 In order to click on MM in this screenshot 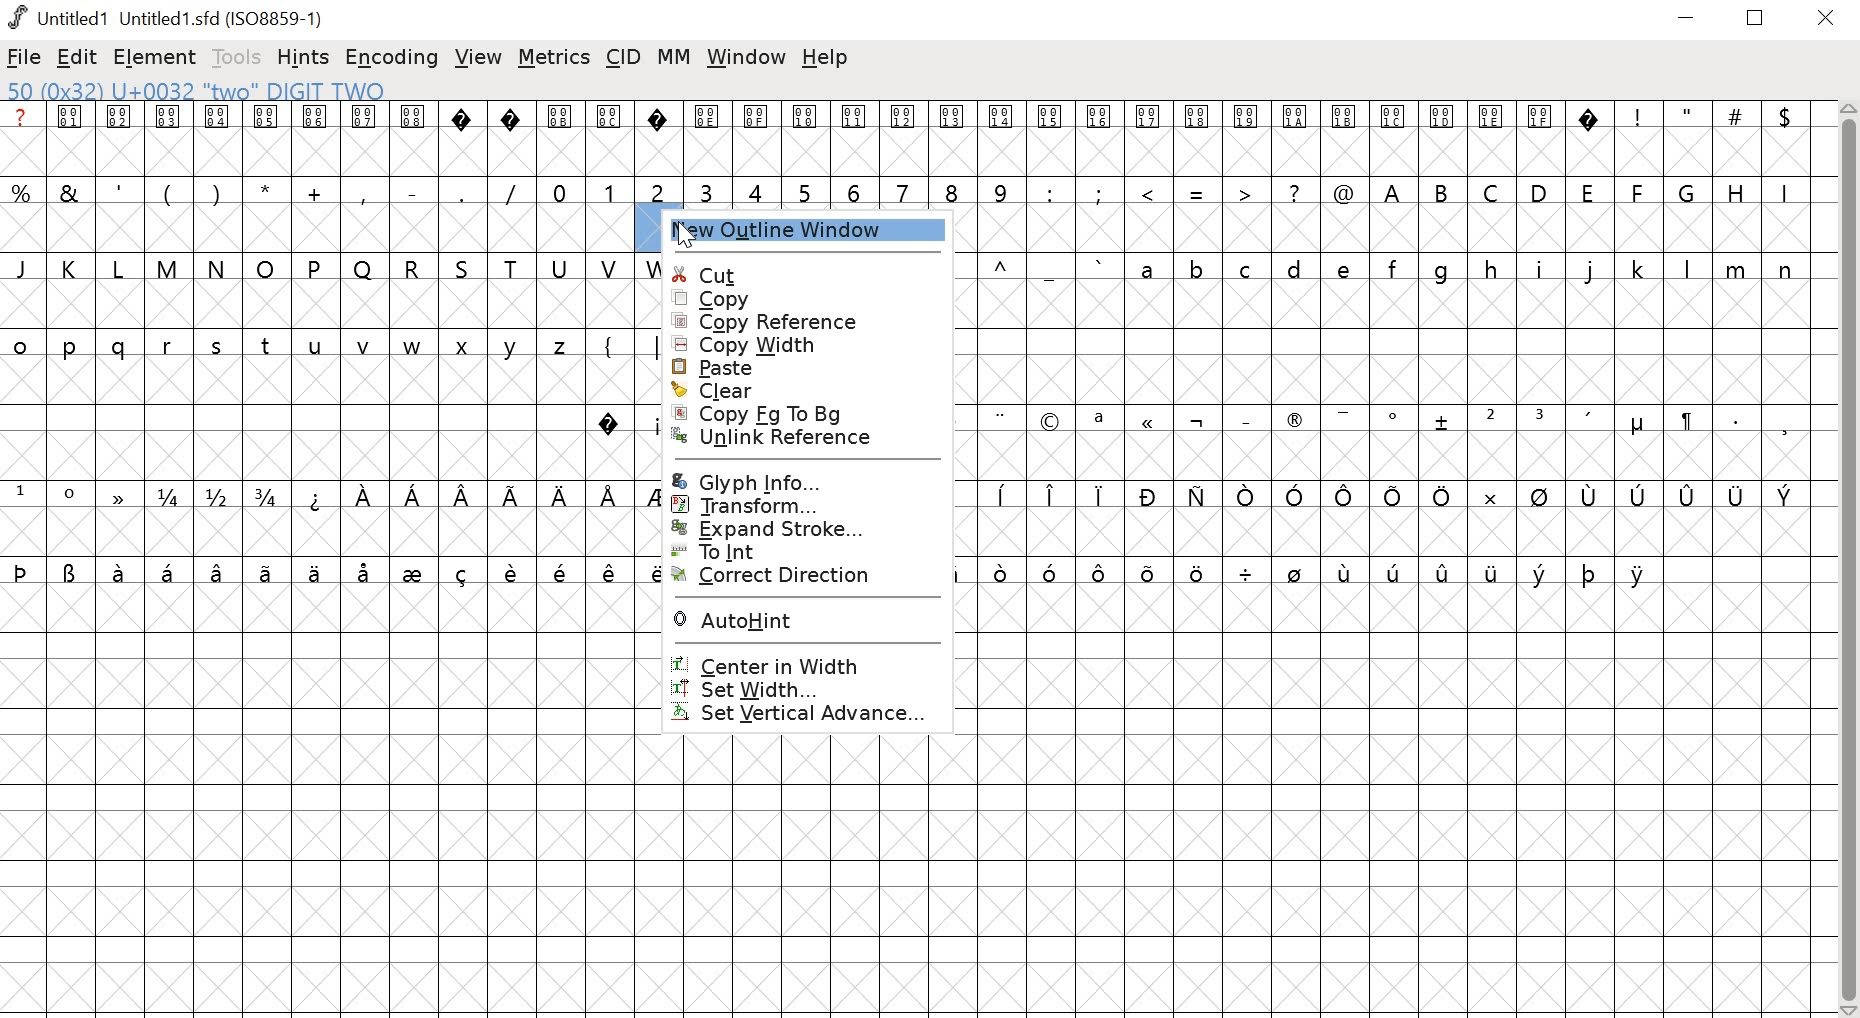, I will do `click(671, 59)`.